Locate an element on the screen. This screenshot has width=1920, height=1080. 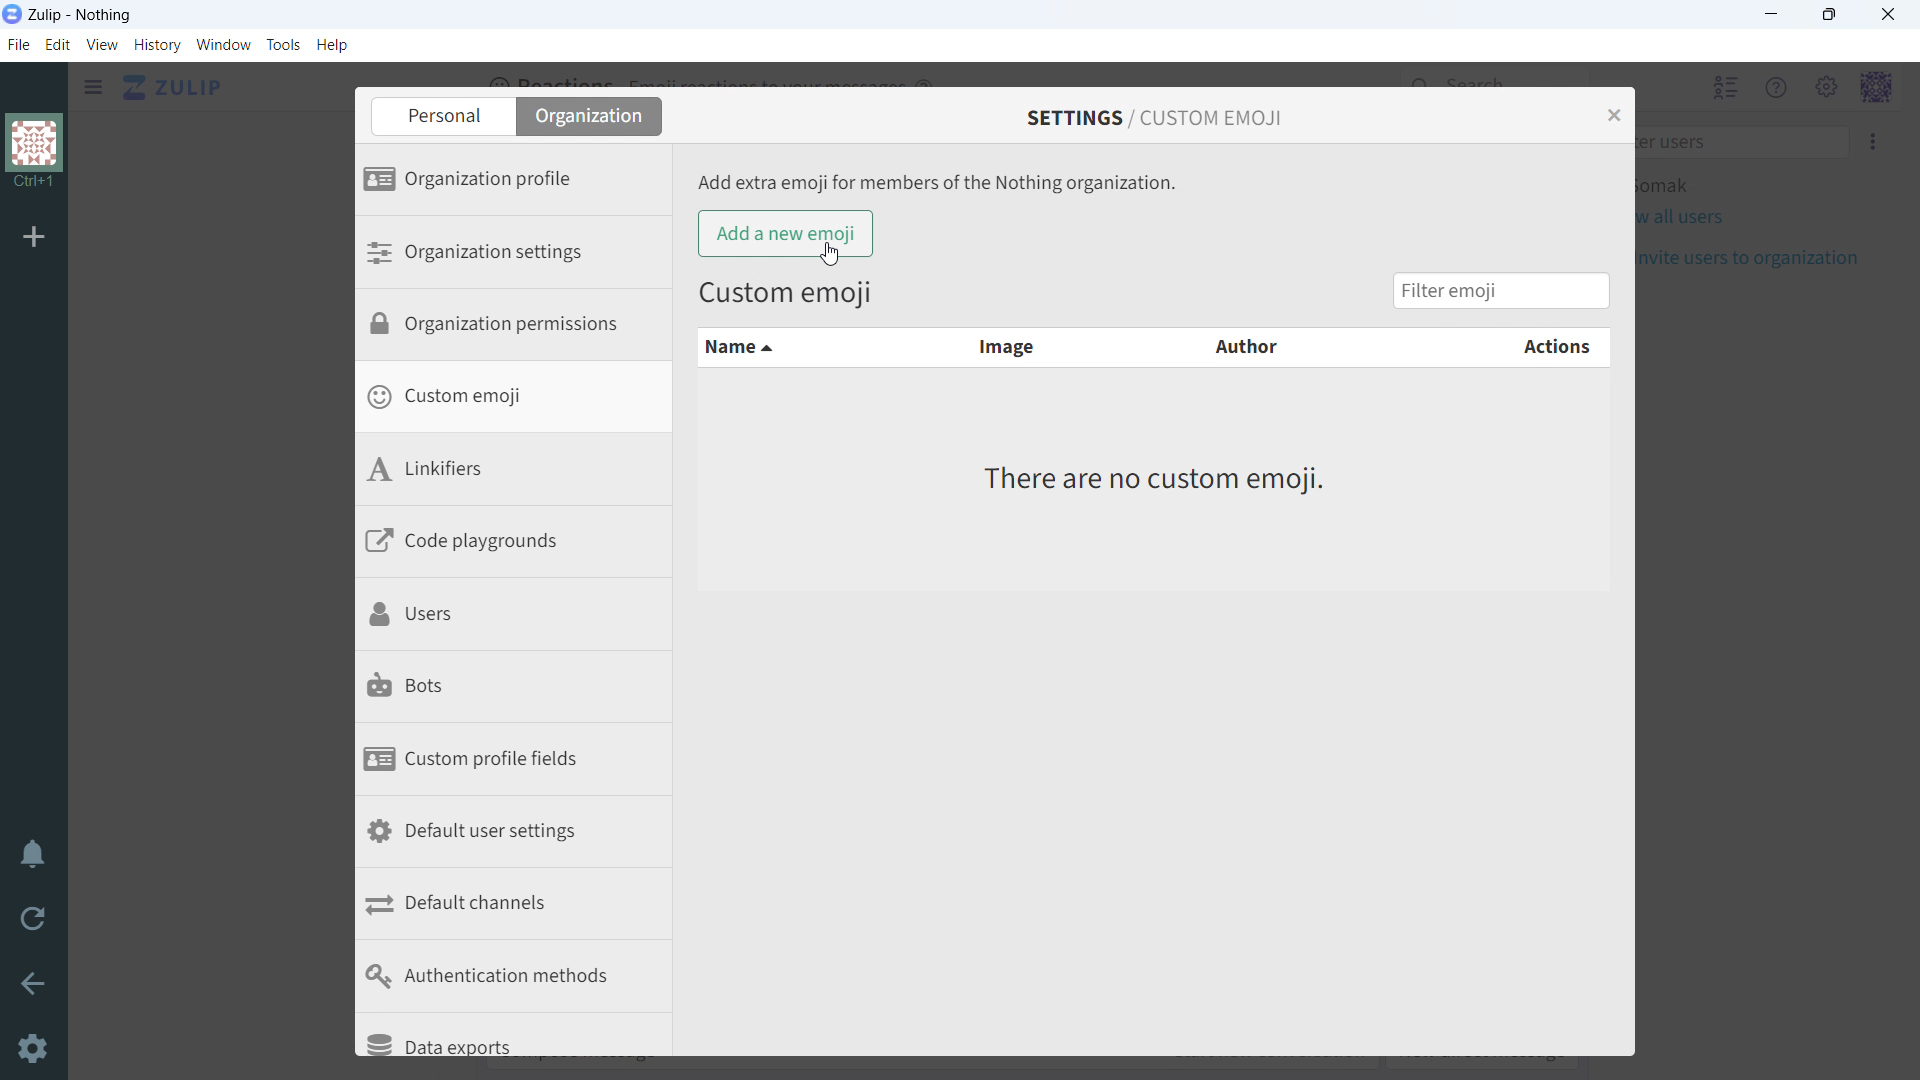
go to home view is located at coordinates (173, 88).